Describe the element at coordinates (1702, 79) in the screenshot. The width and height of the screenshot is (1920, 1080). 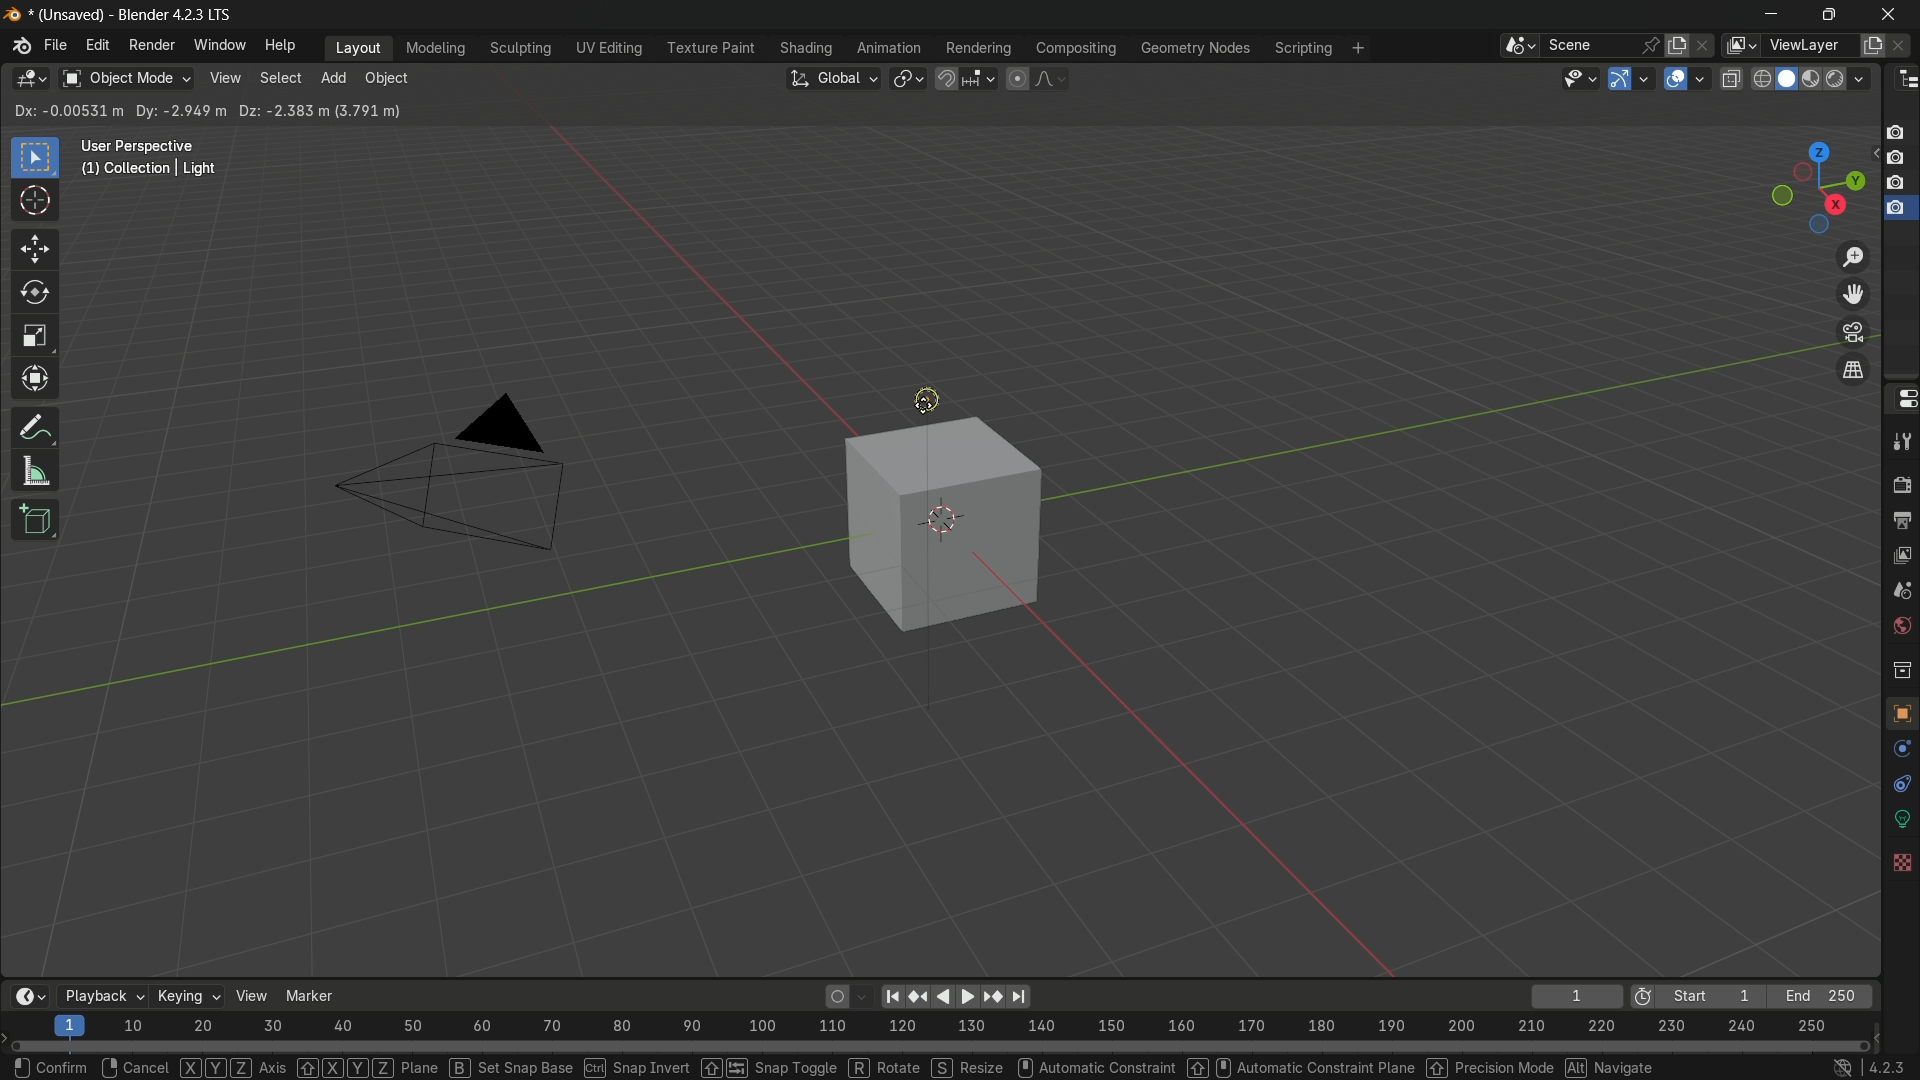
I see `overlays` at that location.